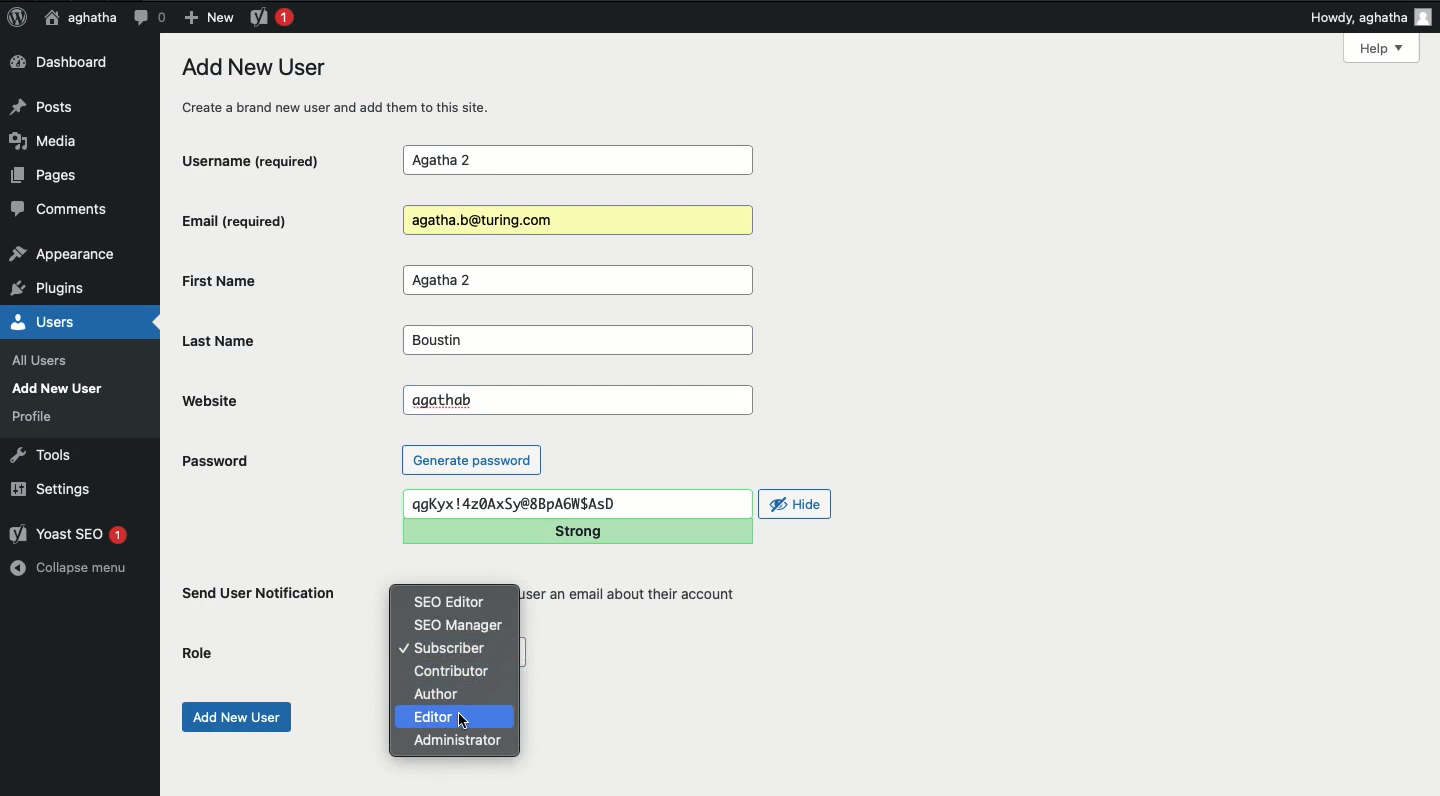 The image size is (1440, 796). What do you see at coordinates (1381, 48) in the screenshot?
I see `Help` at bounding box center [1381, 48].